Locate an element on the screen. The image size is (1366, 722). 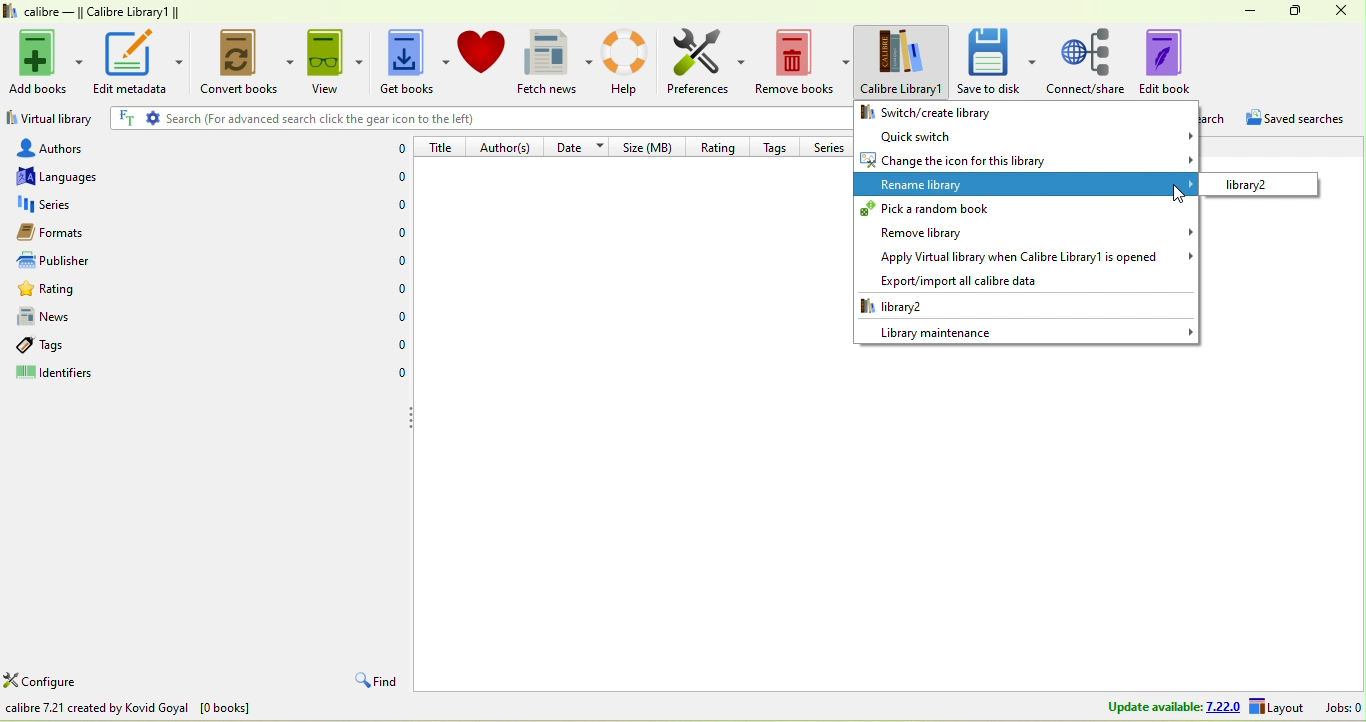
choose calibre library to work with calibrery library 1 [0 books] is located at coordinates (197, 710).